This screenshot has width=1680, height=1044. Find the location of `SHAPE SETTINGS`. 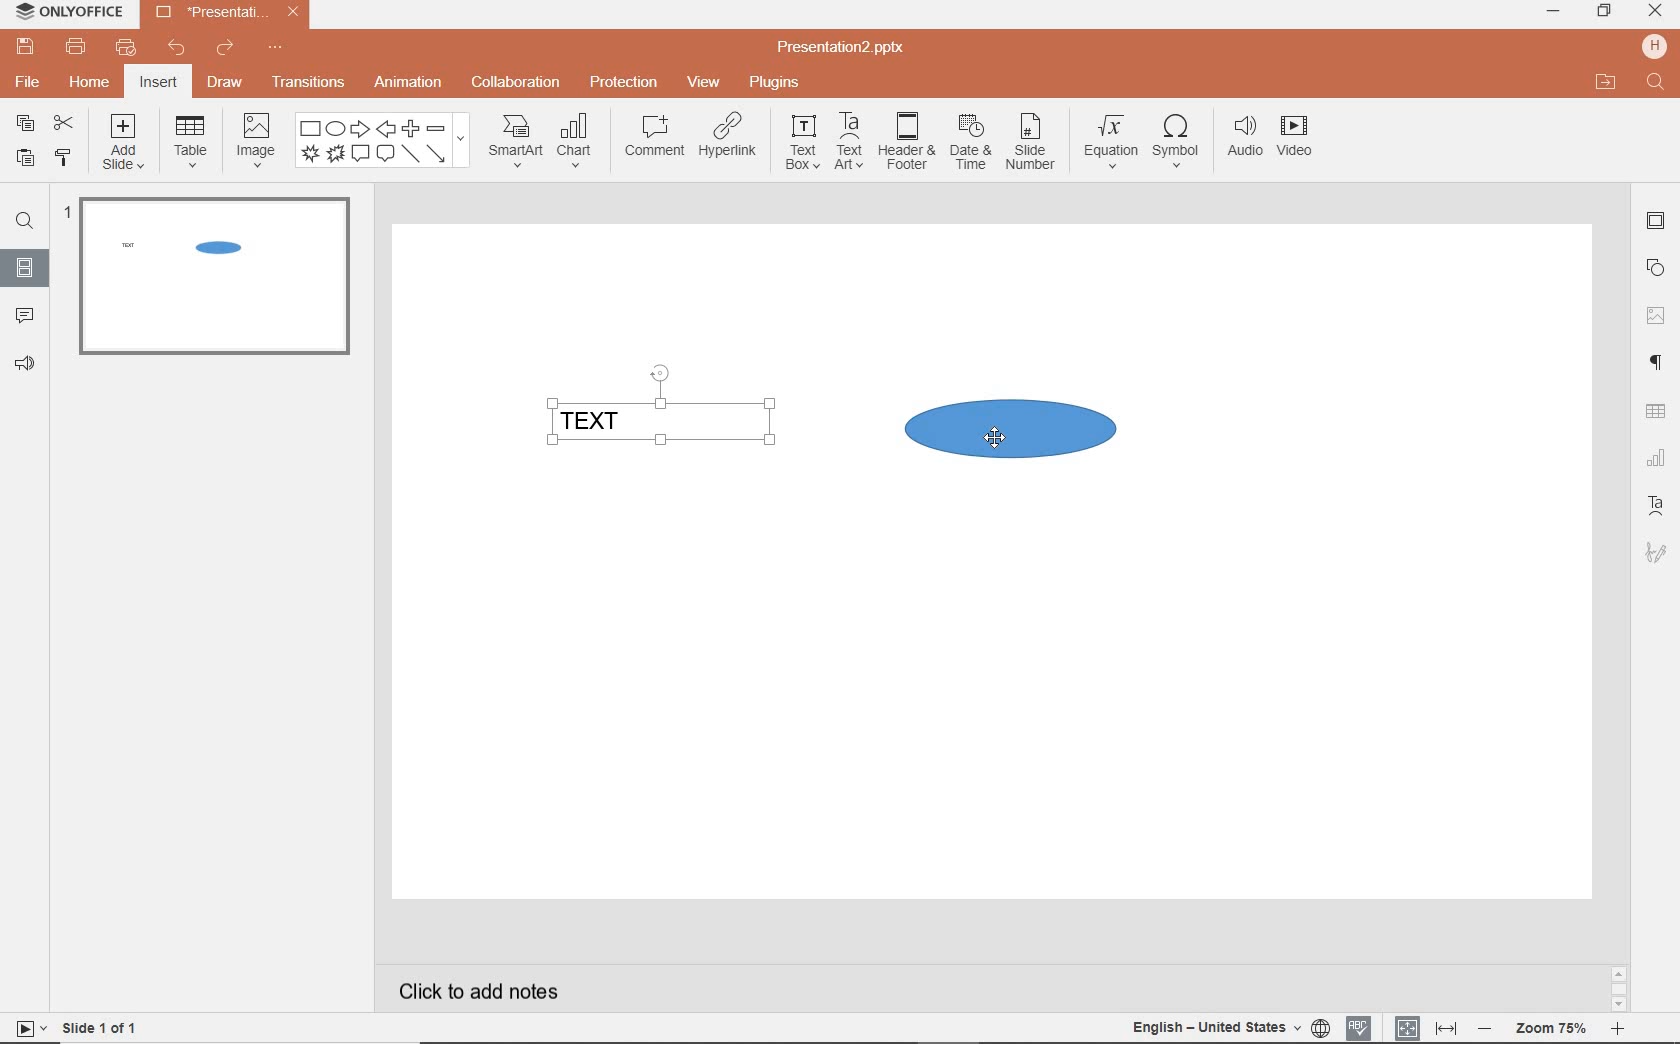

SHAPE SETTINGS is located at coordinates (1657, 265).